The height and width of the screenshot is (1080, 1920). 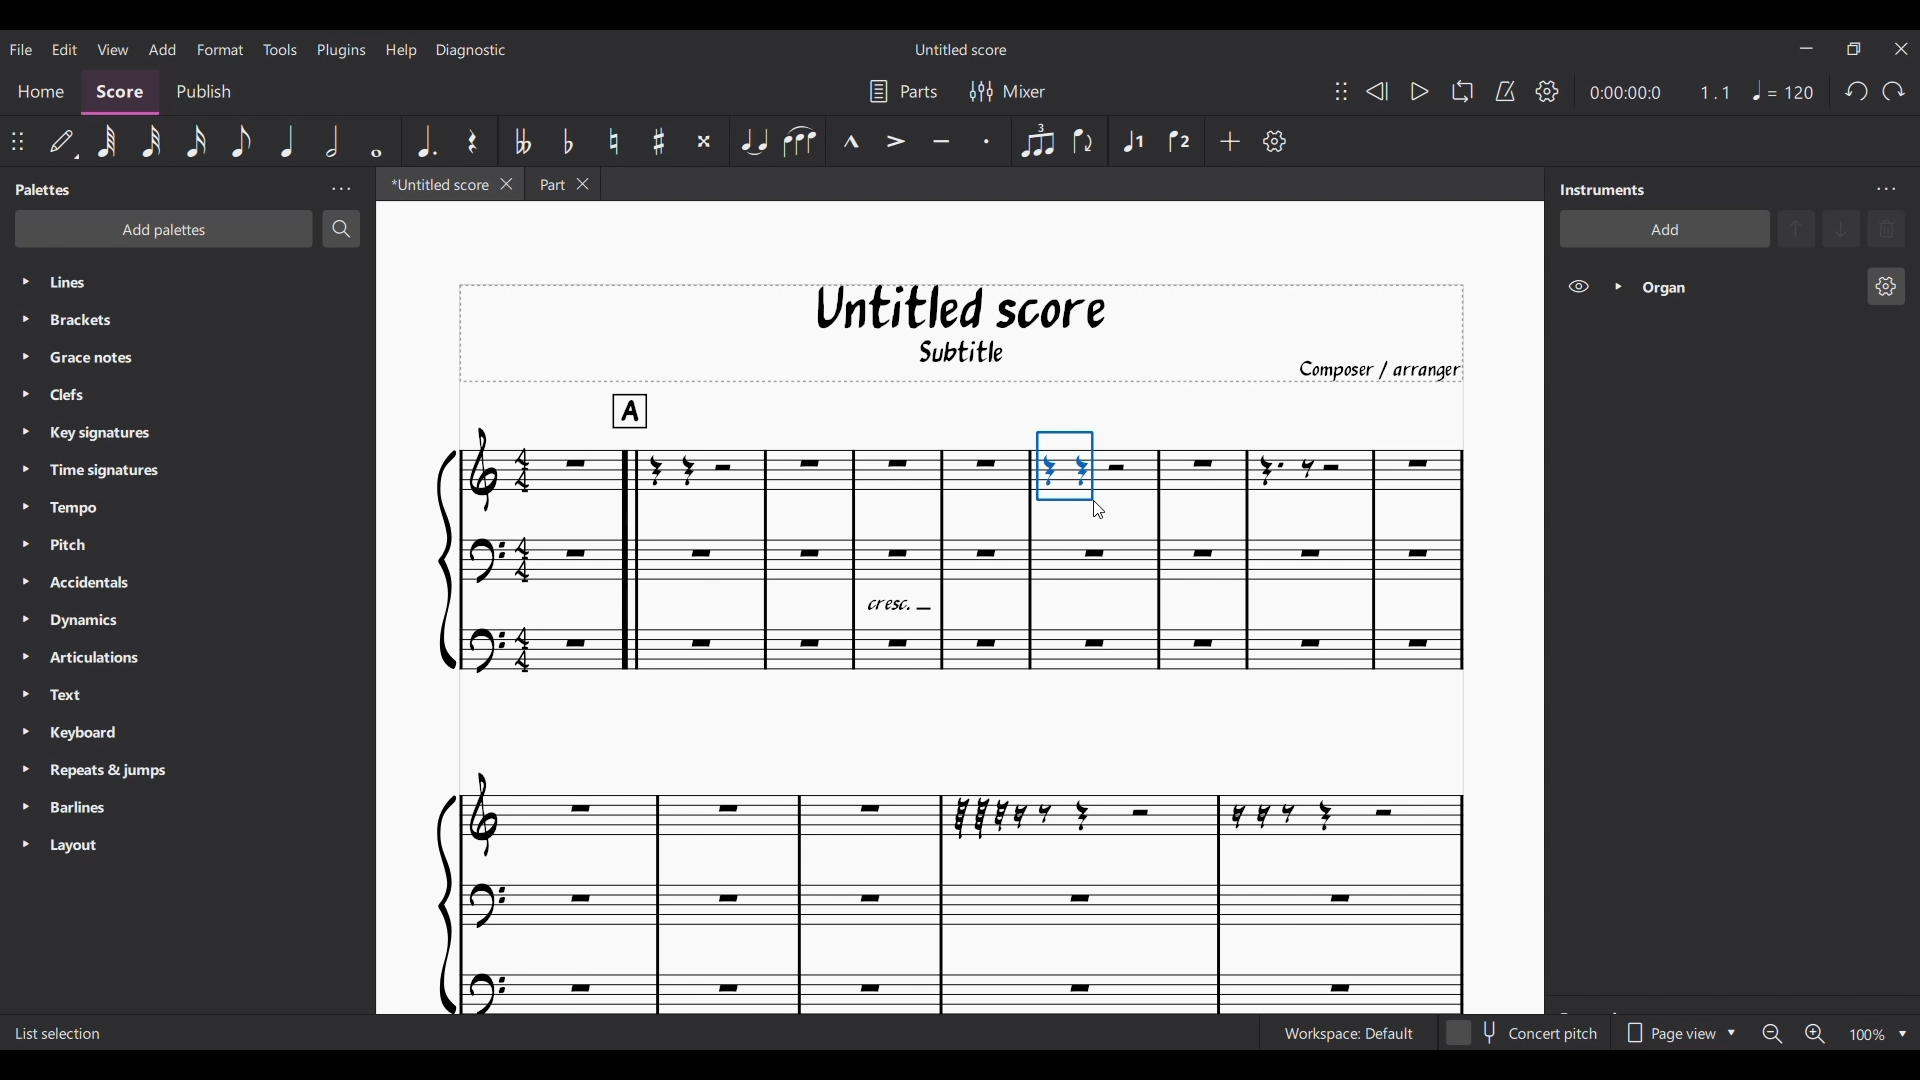 I want to click on Portion selected by cursor, so click(x=1065, y=466).